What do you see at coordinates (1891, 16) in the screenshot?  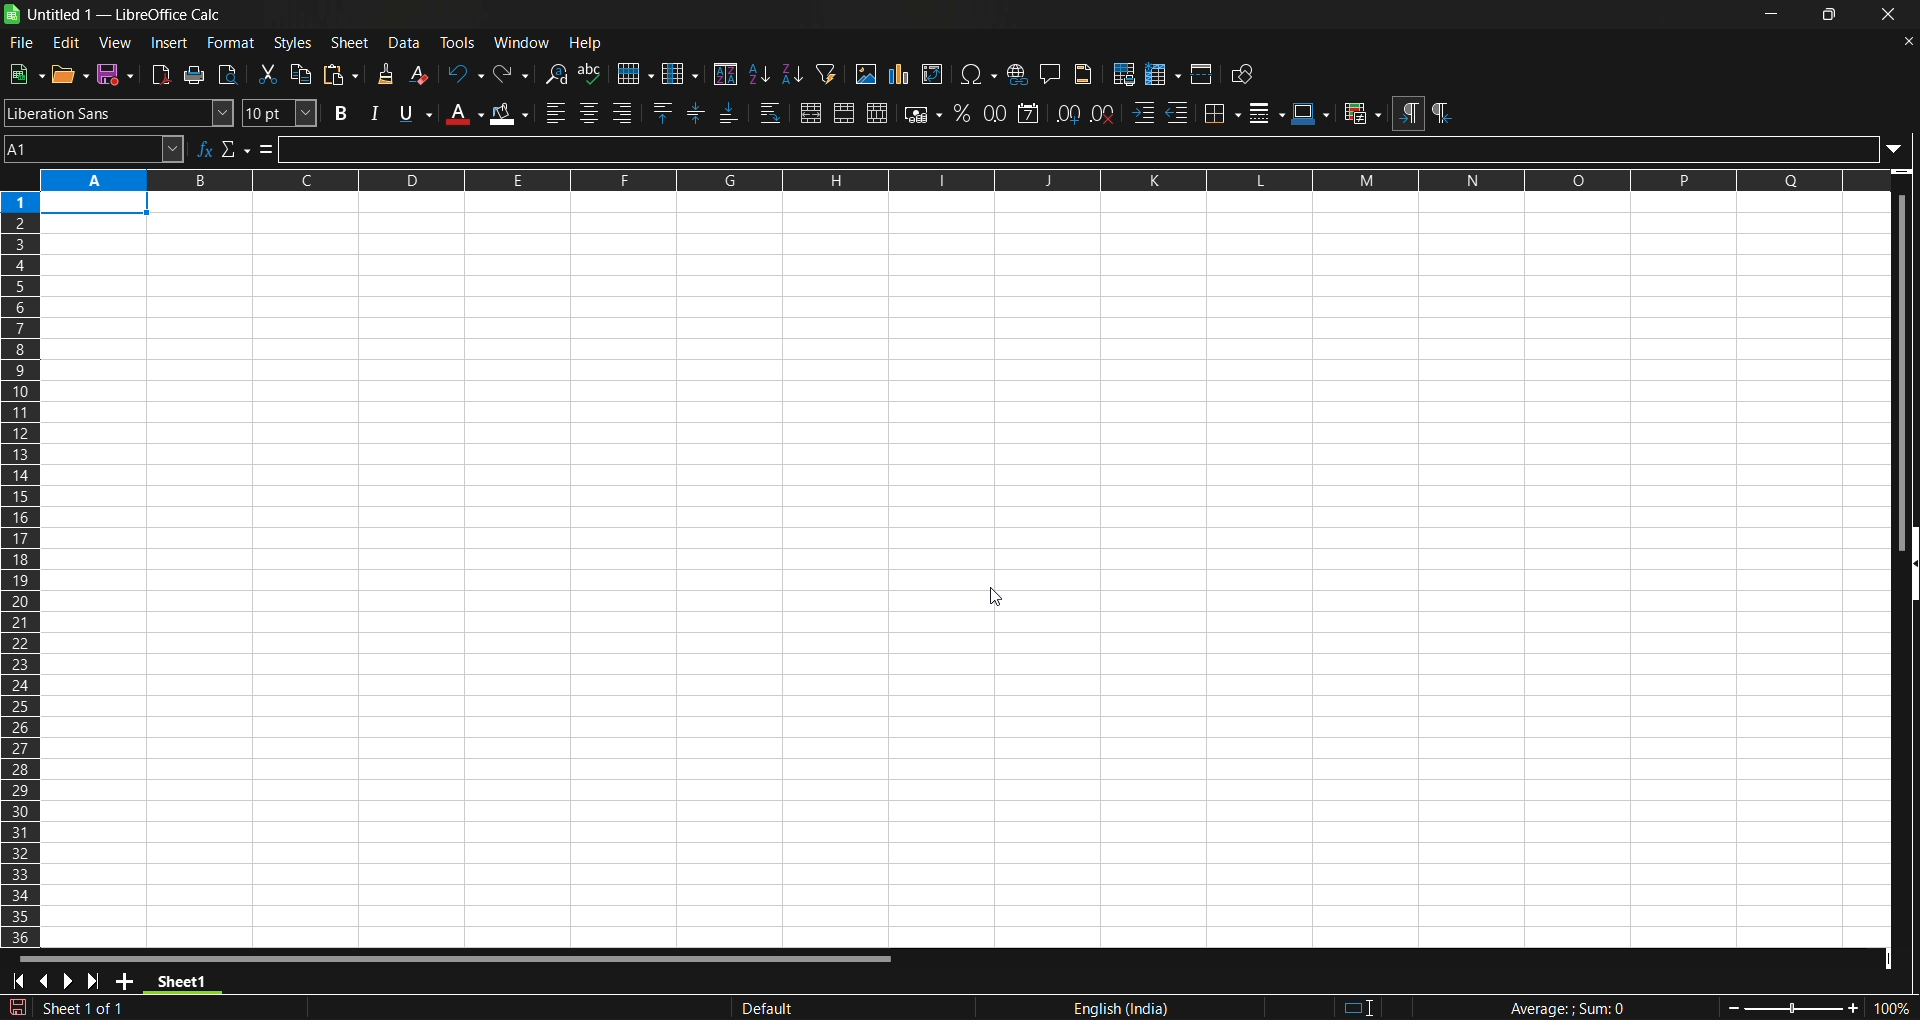 I see `close` at bounding box center [1891, 16].